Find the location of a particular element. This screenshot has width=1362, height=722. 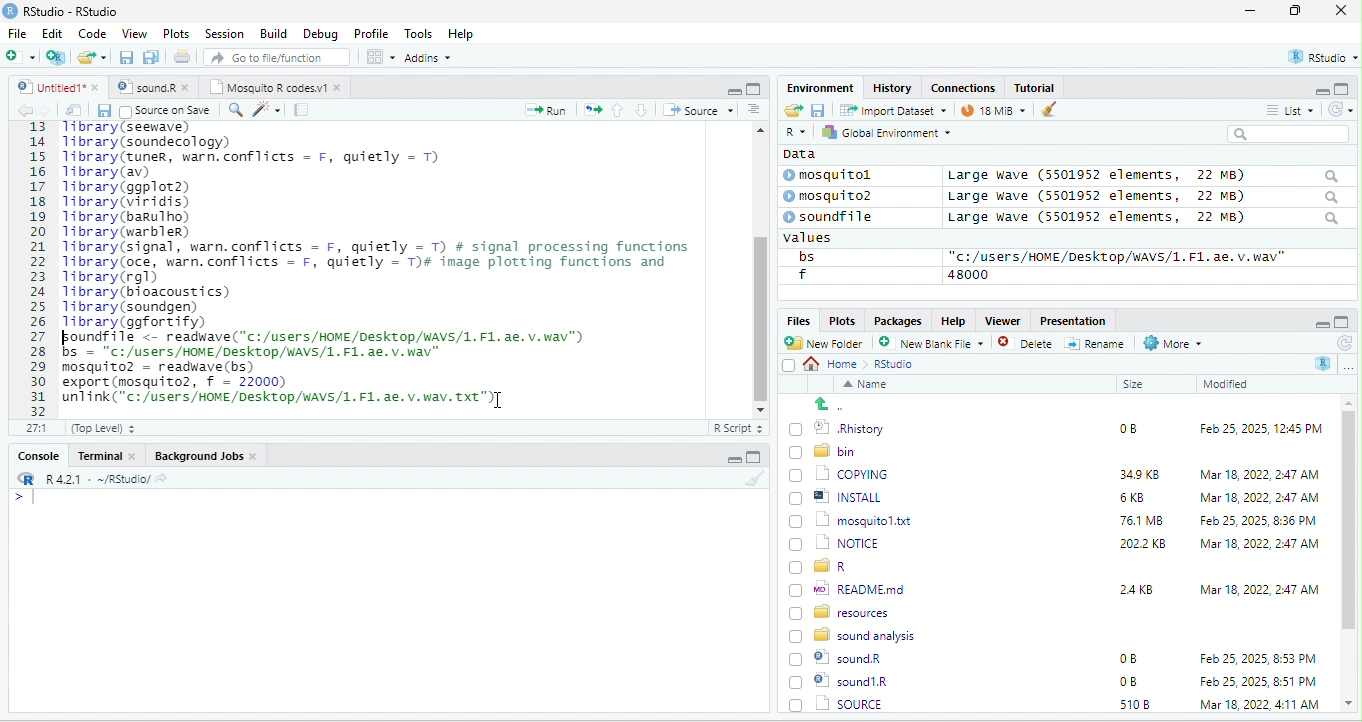

Modified is located at coordinates (1227, 384).